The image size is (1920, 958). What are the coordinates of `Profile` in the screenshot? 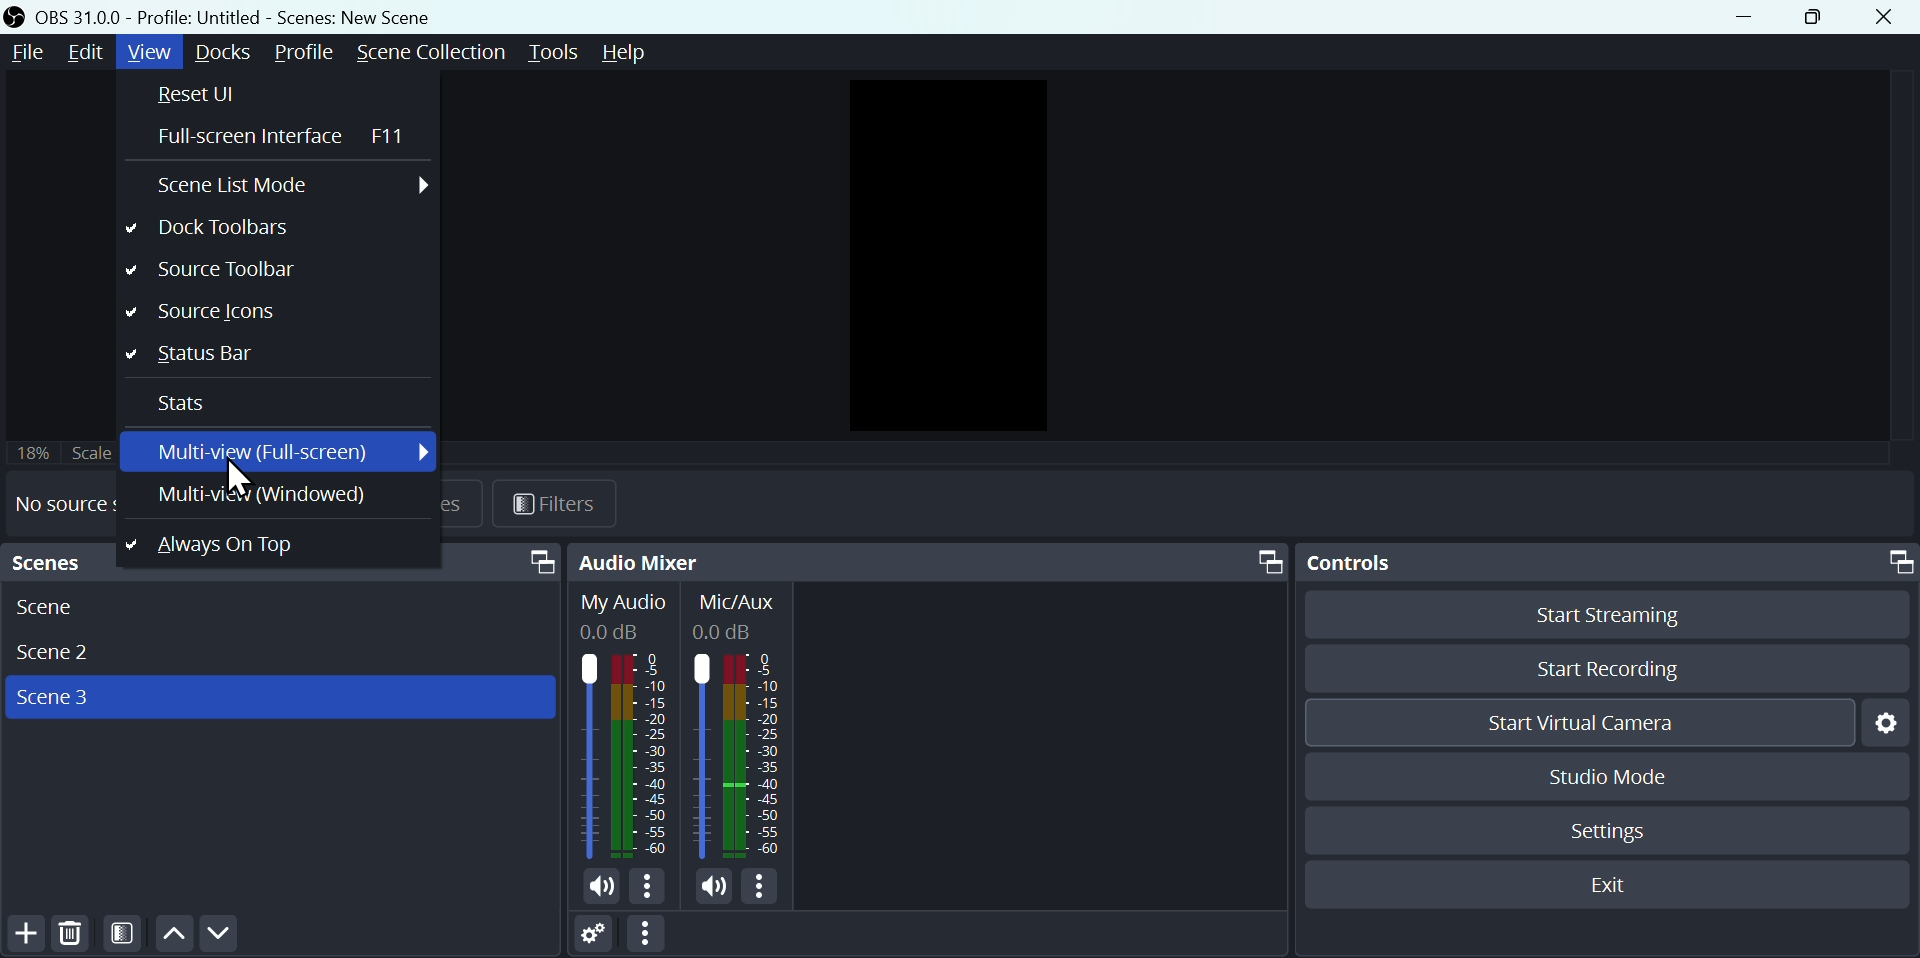 It's located at (305, 54).